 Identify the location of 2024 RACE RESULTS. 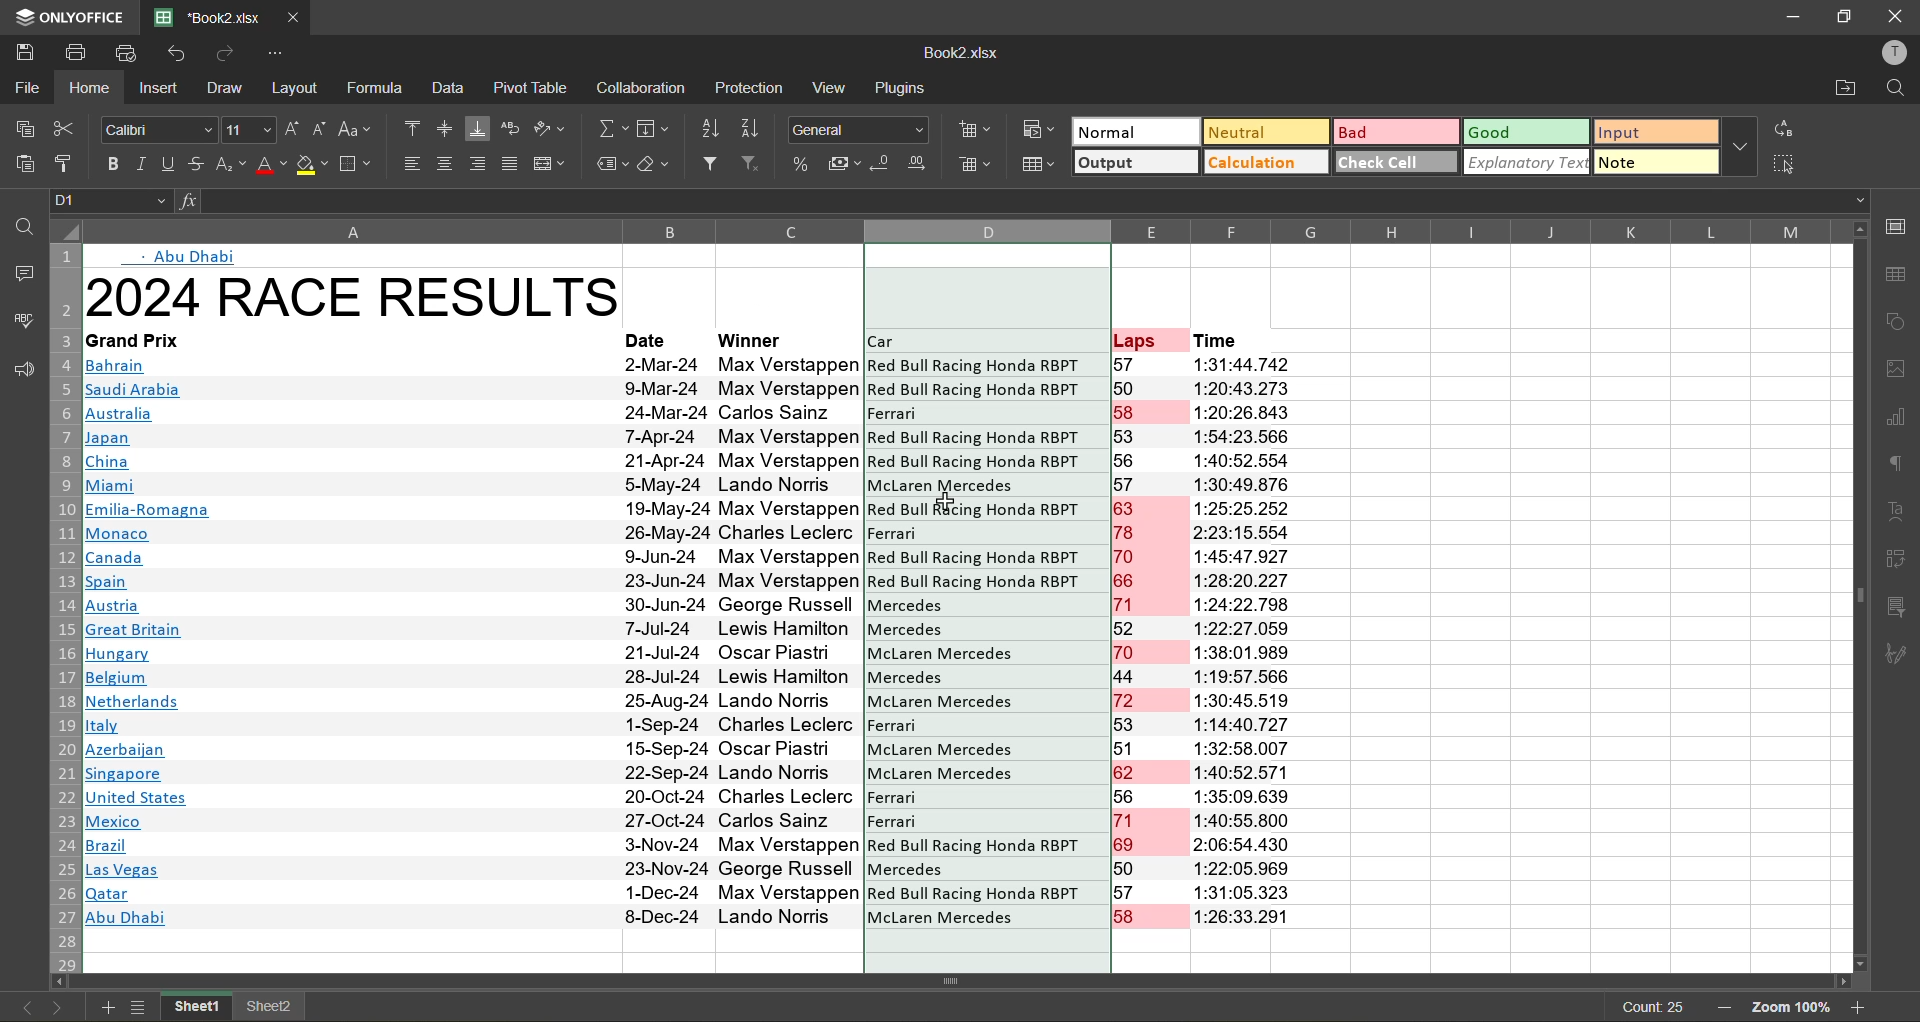
(361, 296).